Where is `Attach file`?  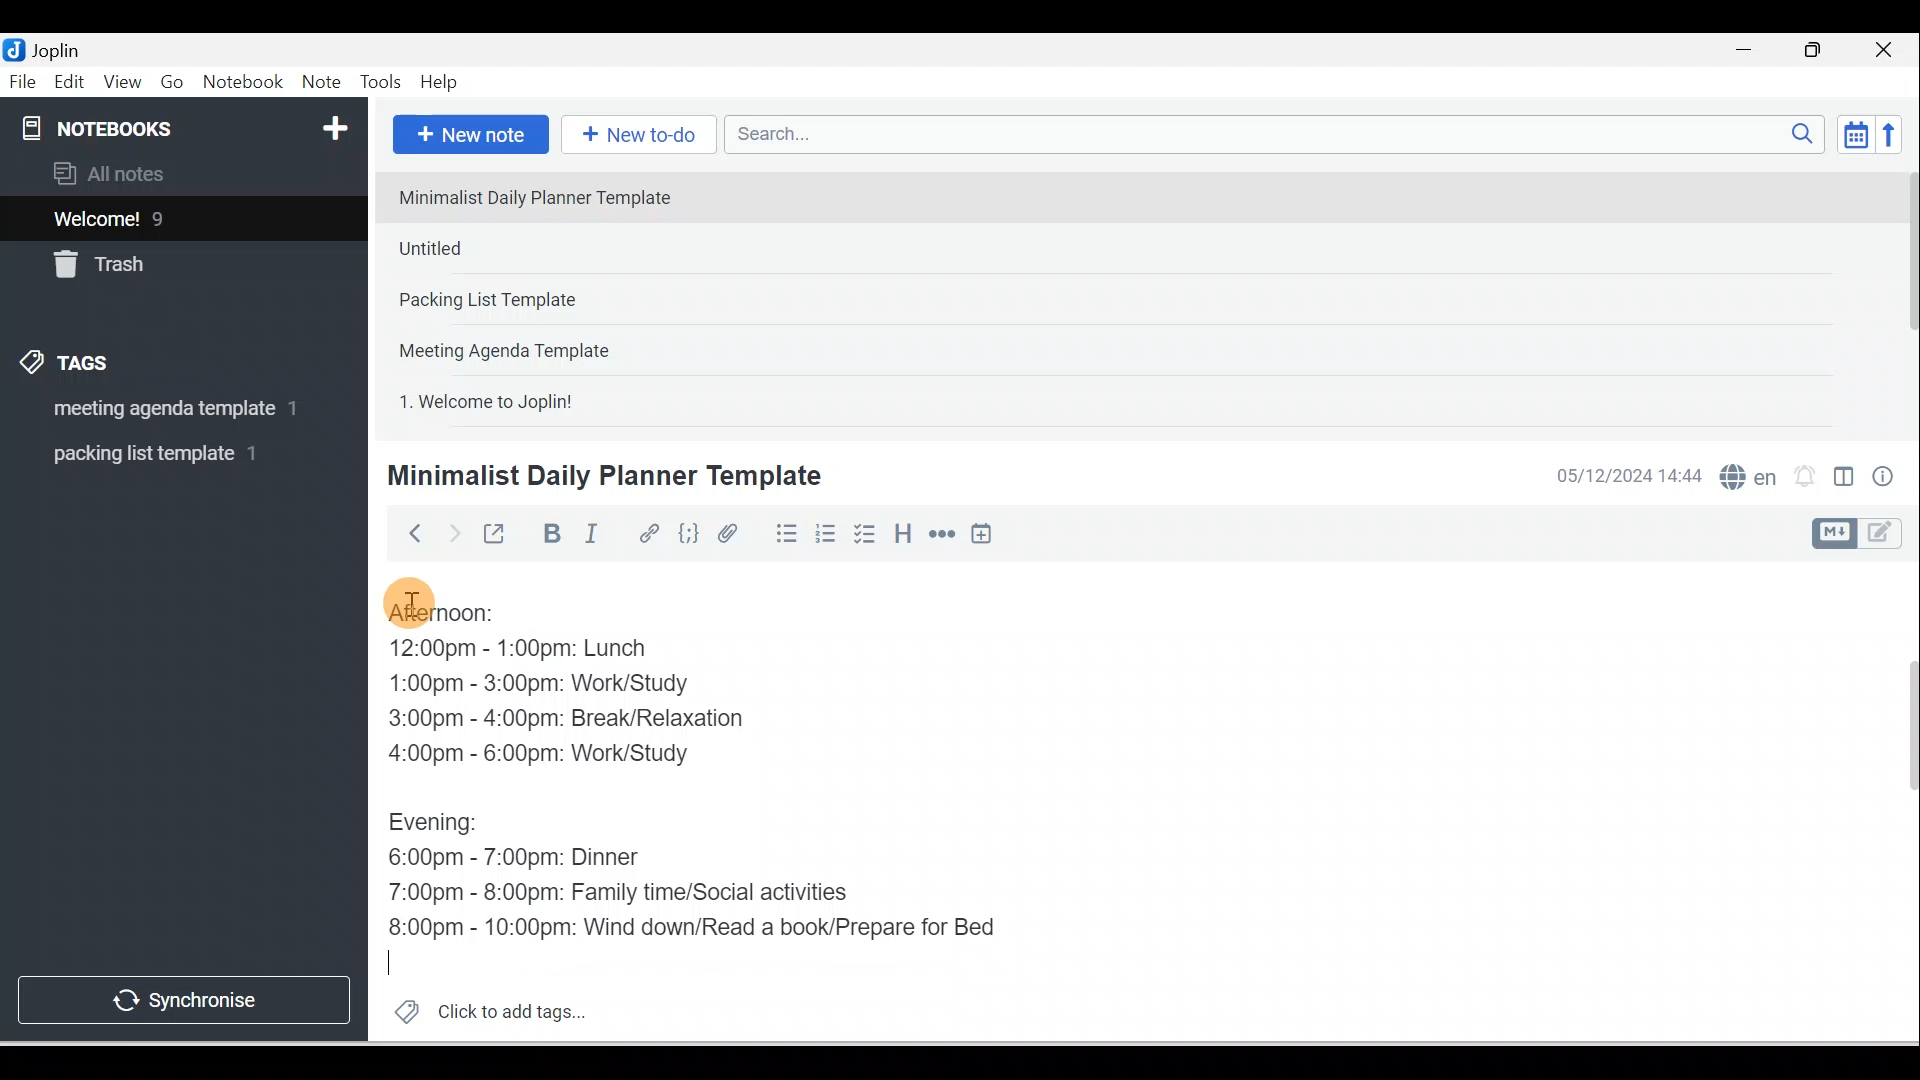 Attach file is located at coordinates (733, 533).